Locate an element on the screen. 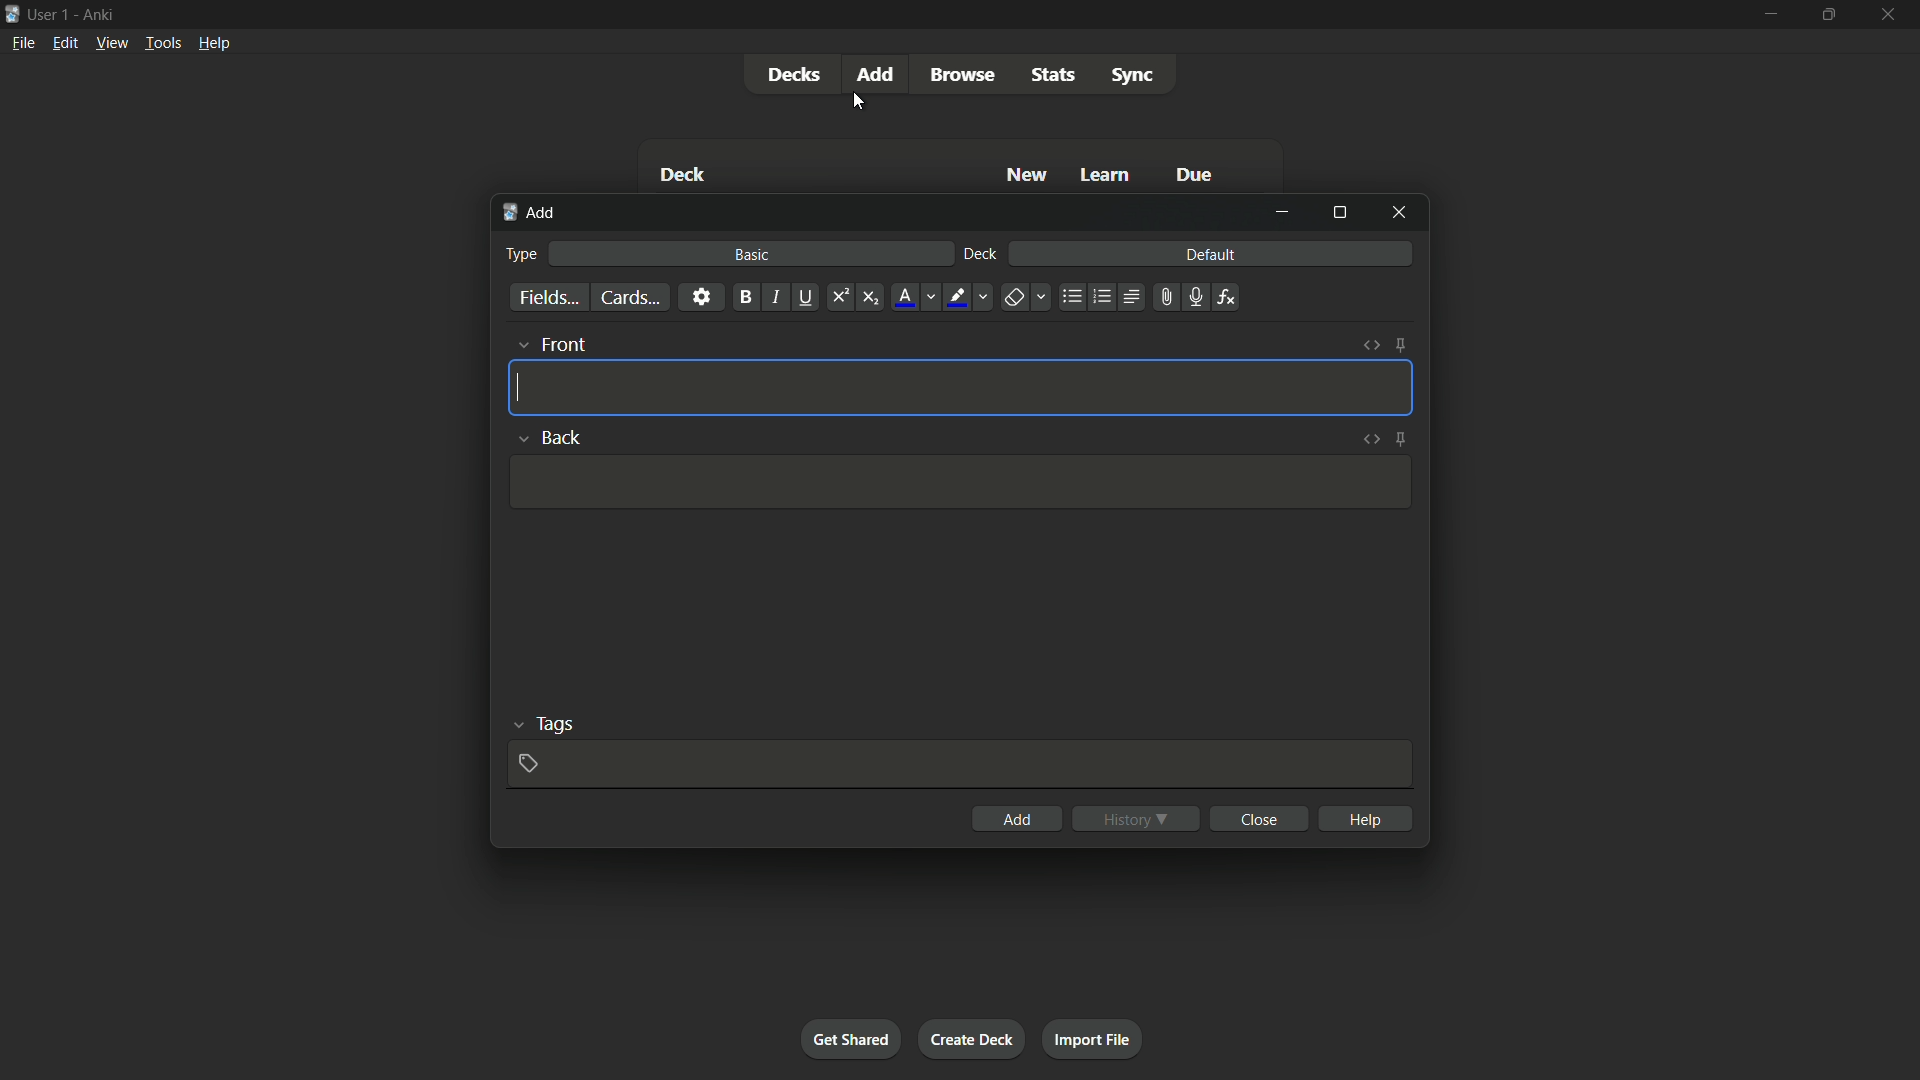  minimize is located at coordinates (1282, 212).